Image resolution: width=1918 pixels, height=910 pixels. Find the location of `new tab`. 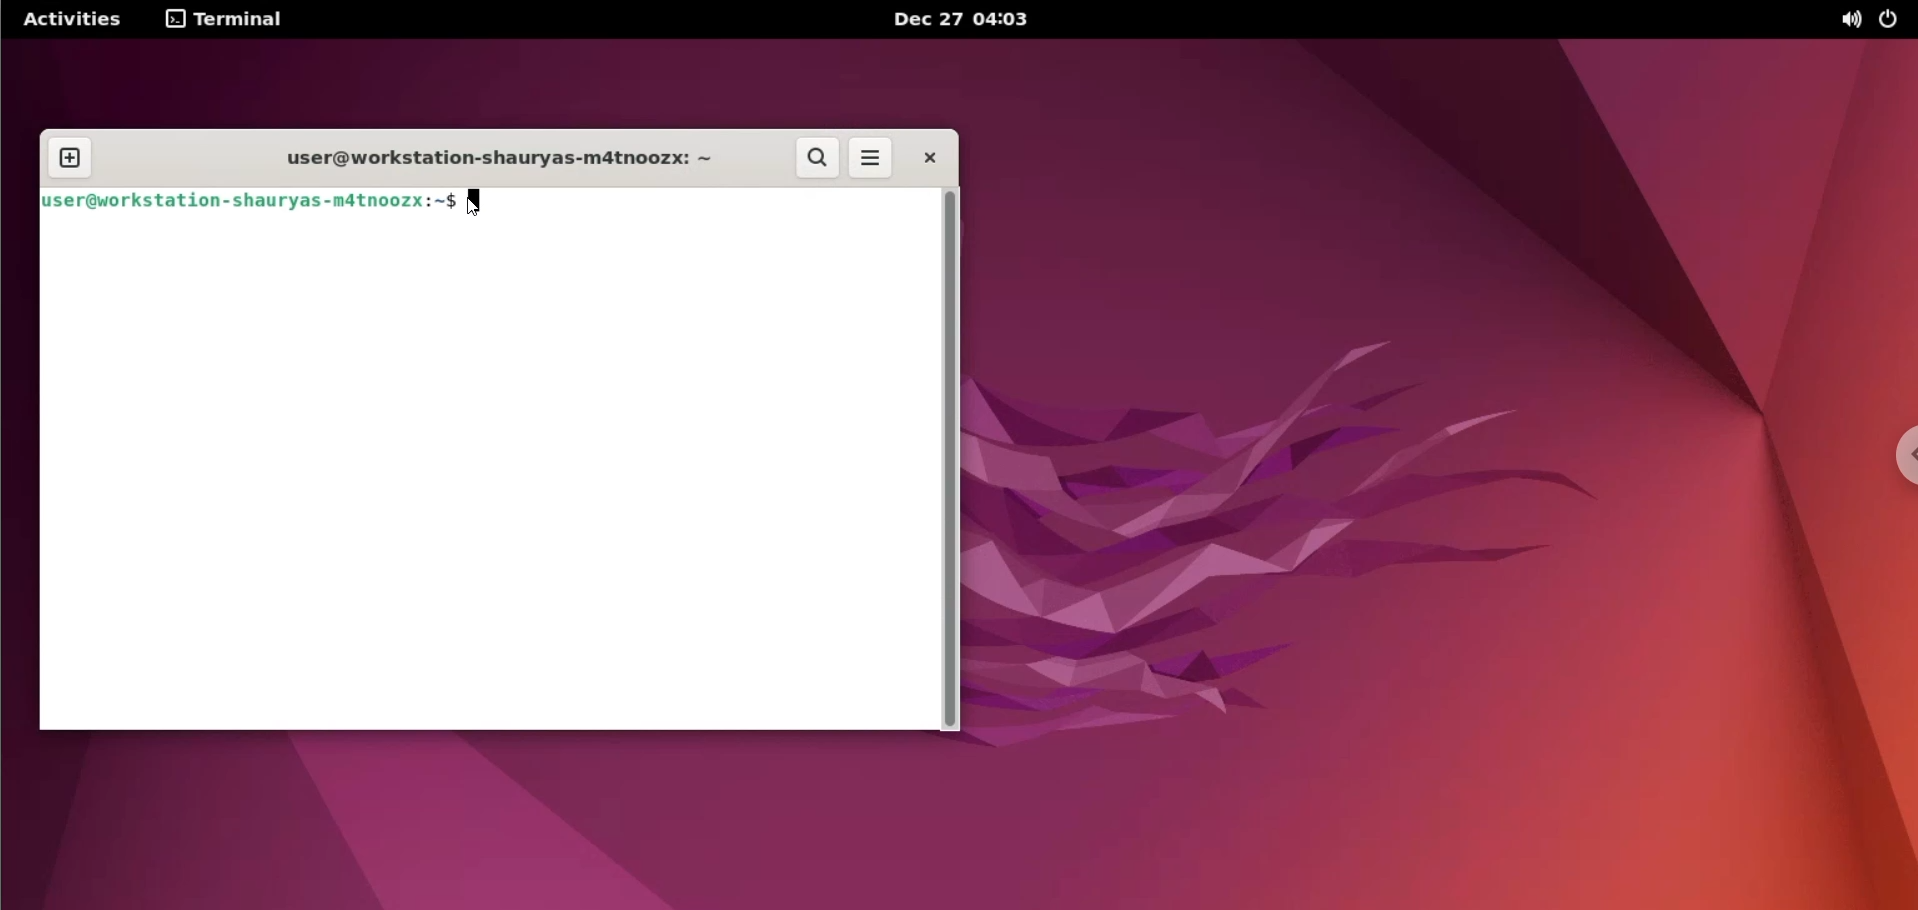

new tab is located at coordinates (70, 159).